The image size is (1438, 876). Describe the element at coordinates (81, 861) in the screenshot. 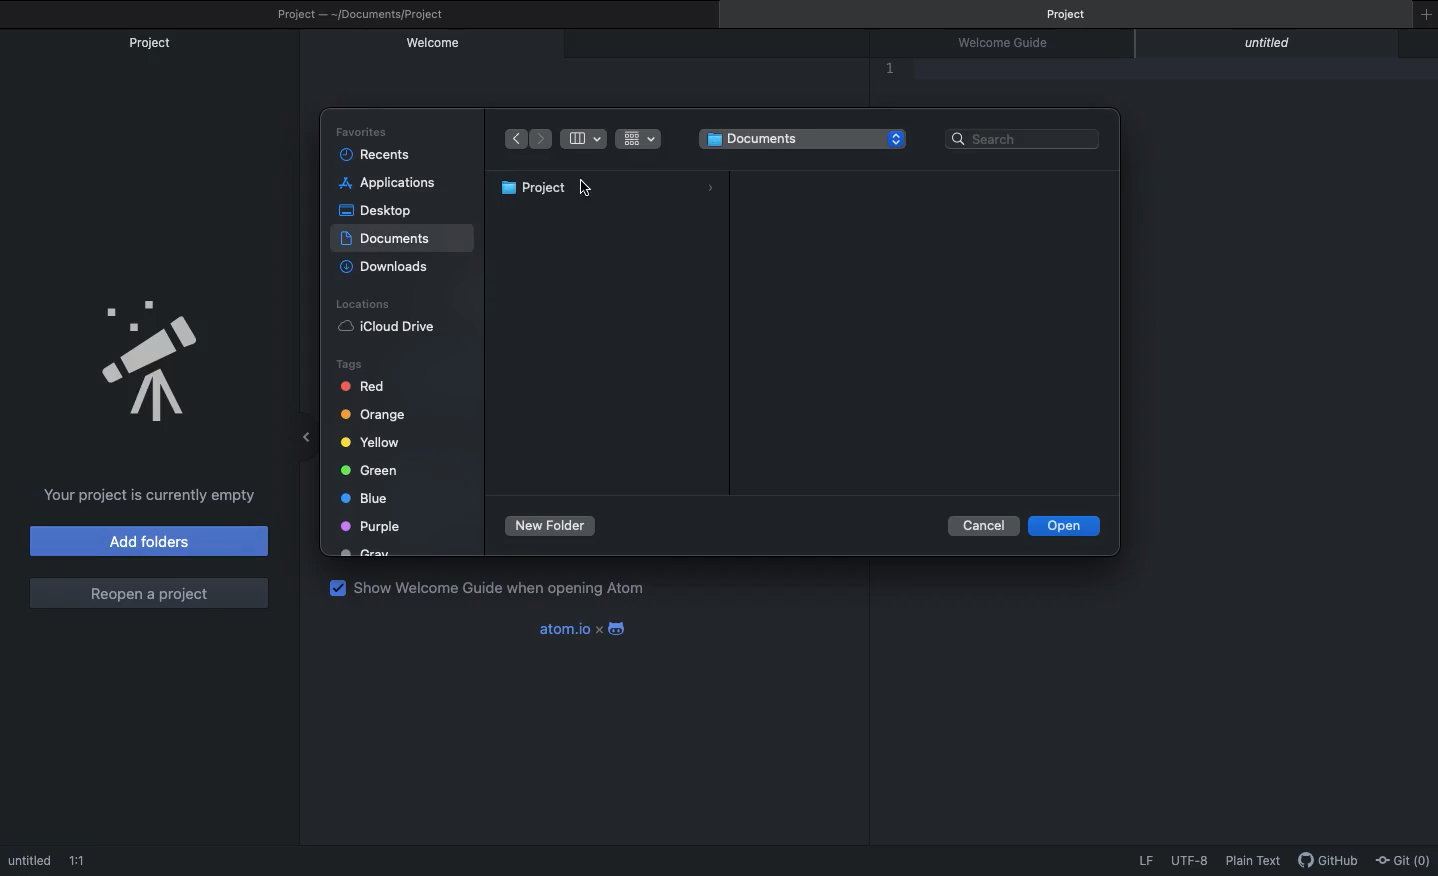

I see `1:!` at that location.